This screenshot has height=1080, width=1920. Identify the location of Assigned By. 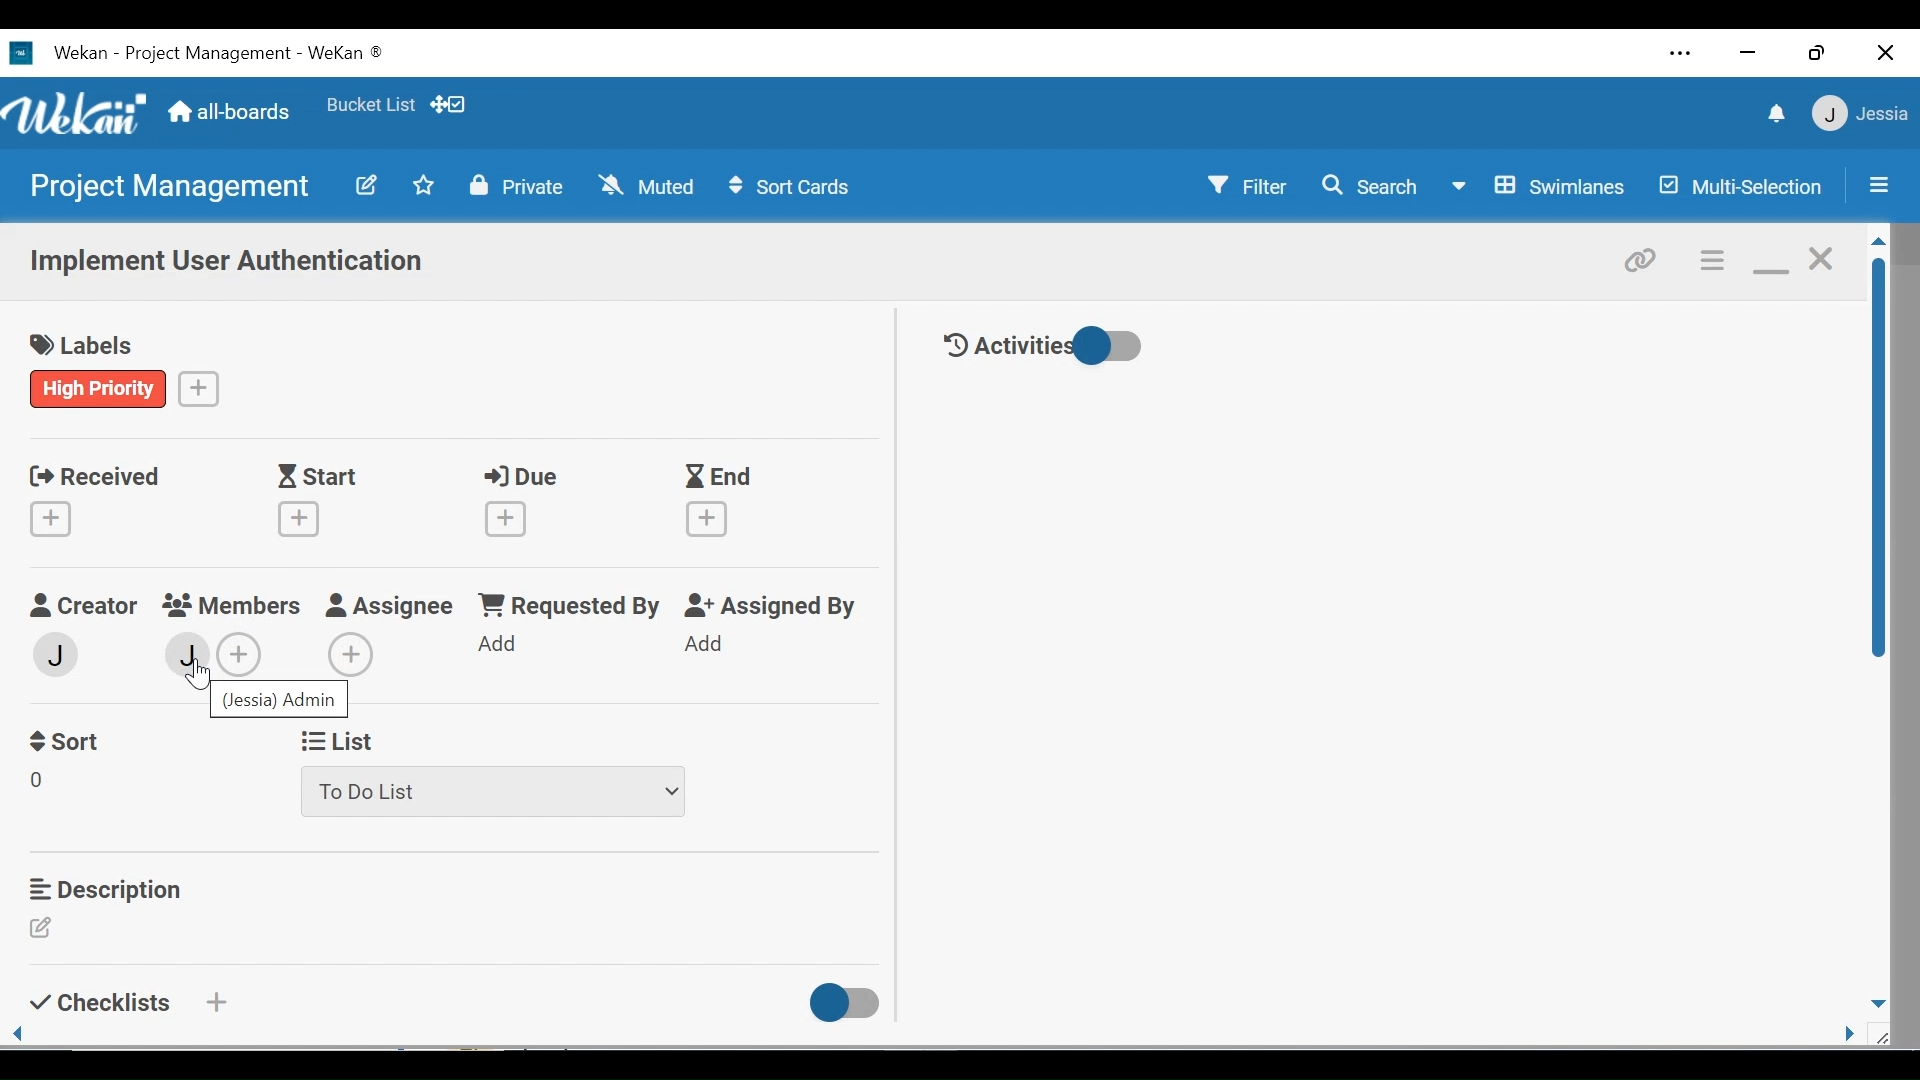
(772, 606).